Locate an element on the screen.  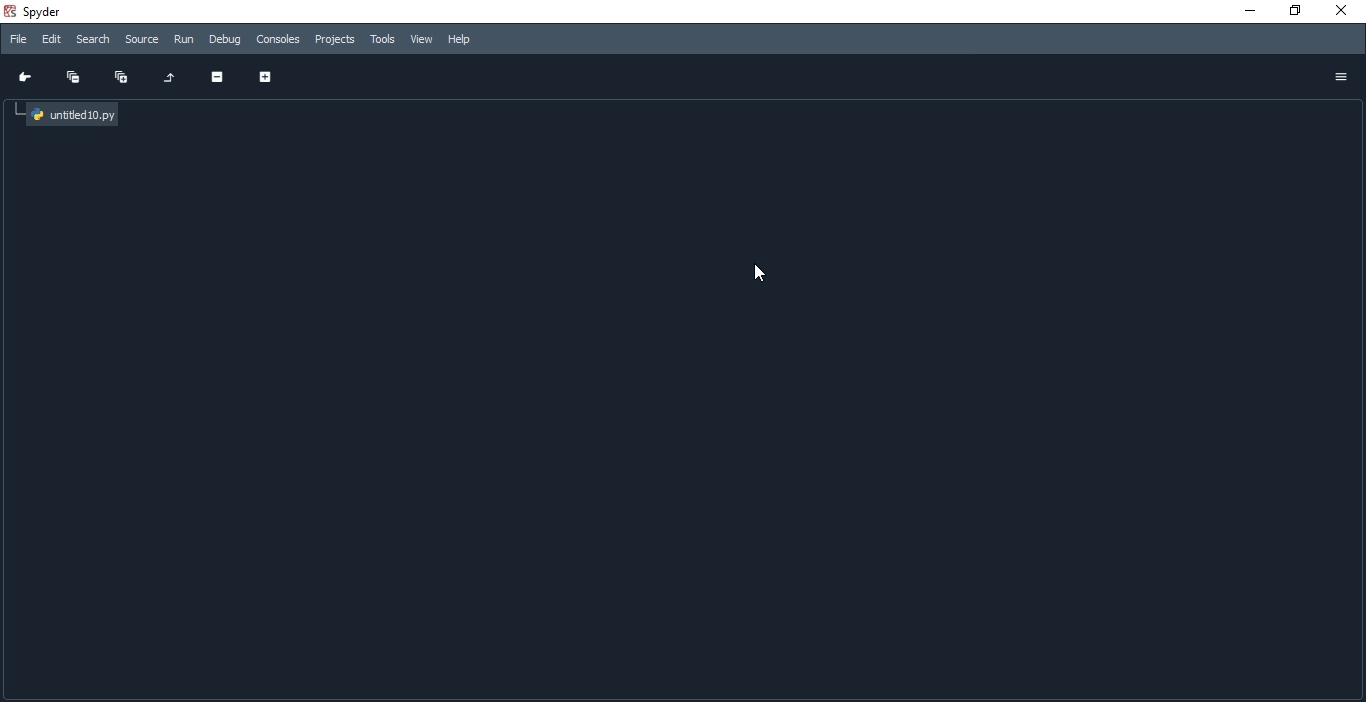
Expand section  is located at coordinates (266, 73).